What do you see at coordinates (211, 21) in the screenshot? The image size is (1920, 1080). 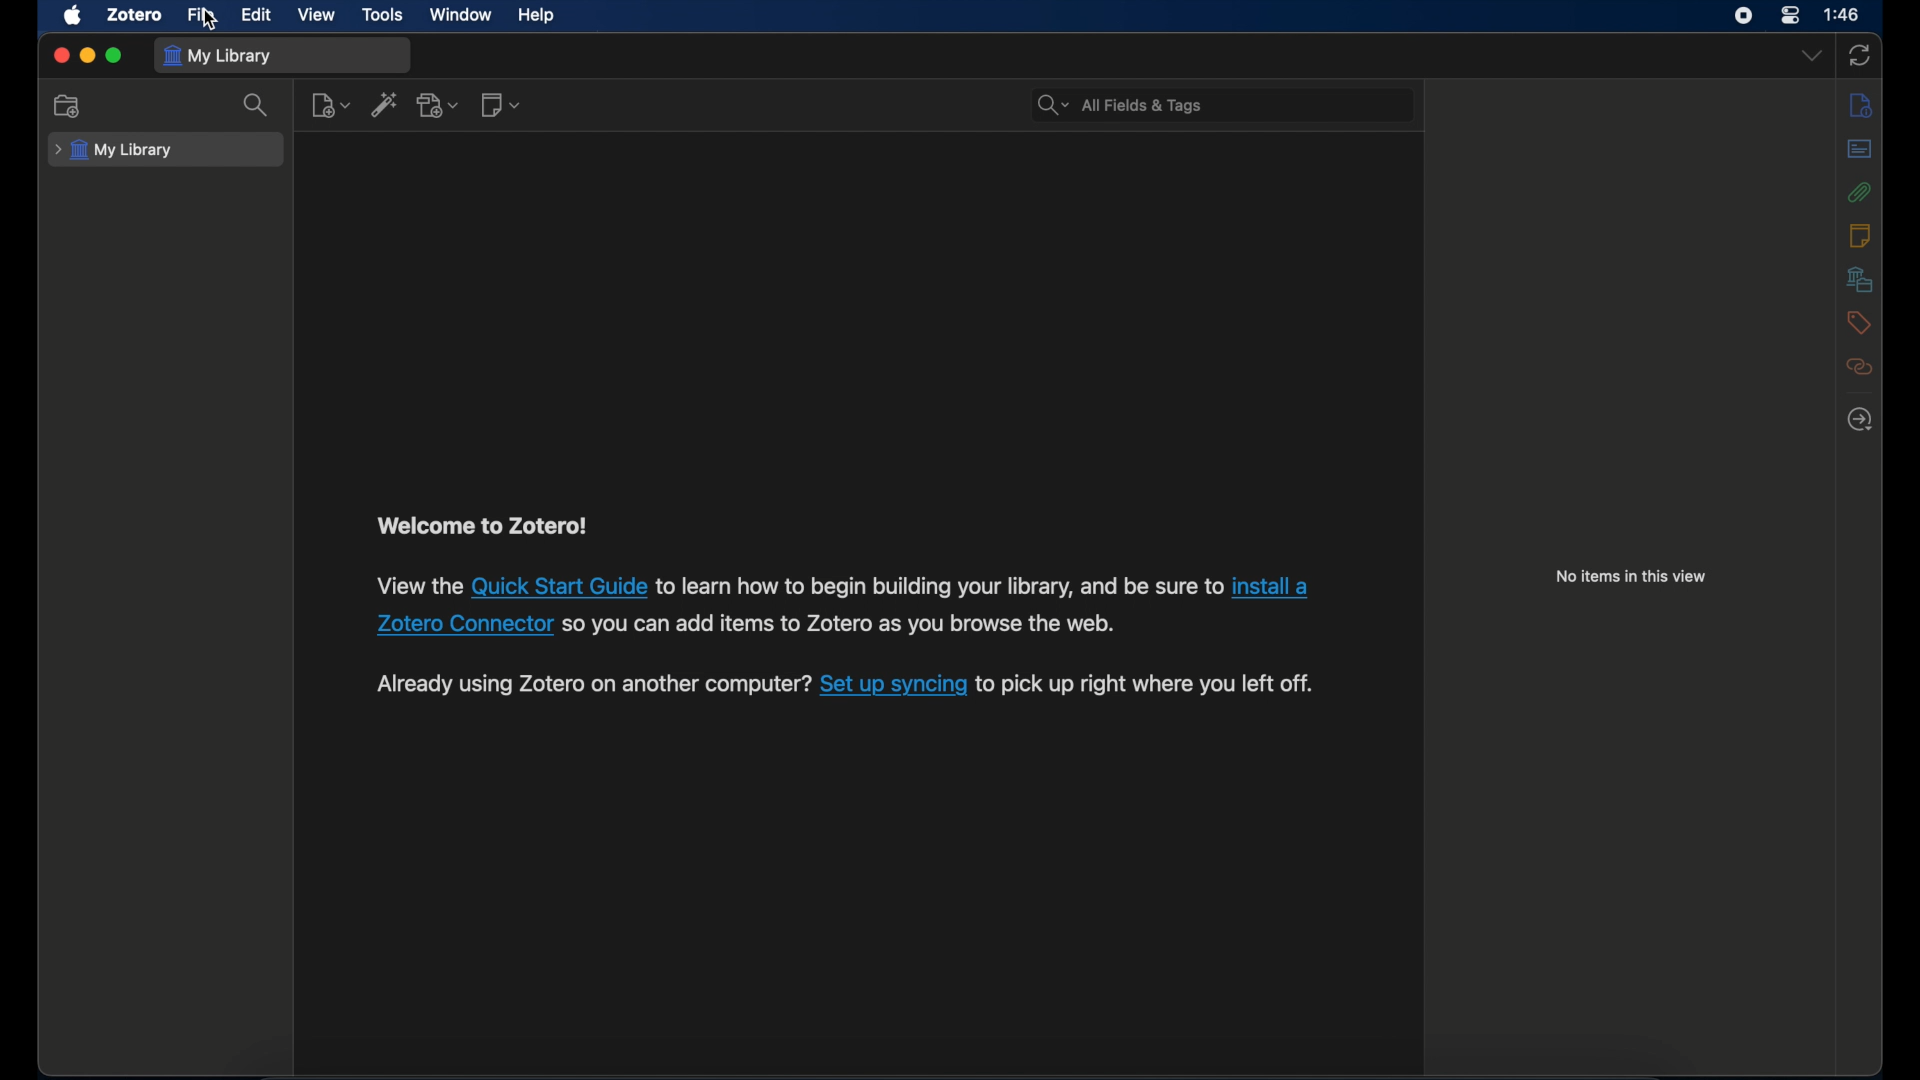 I see `cursor` at bounding box center [211, 21].